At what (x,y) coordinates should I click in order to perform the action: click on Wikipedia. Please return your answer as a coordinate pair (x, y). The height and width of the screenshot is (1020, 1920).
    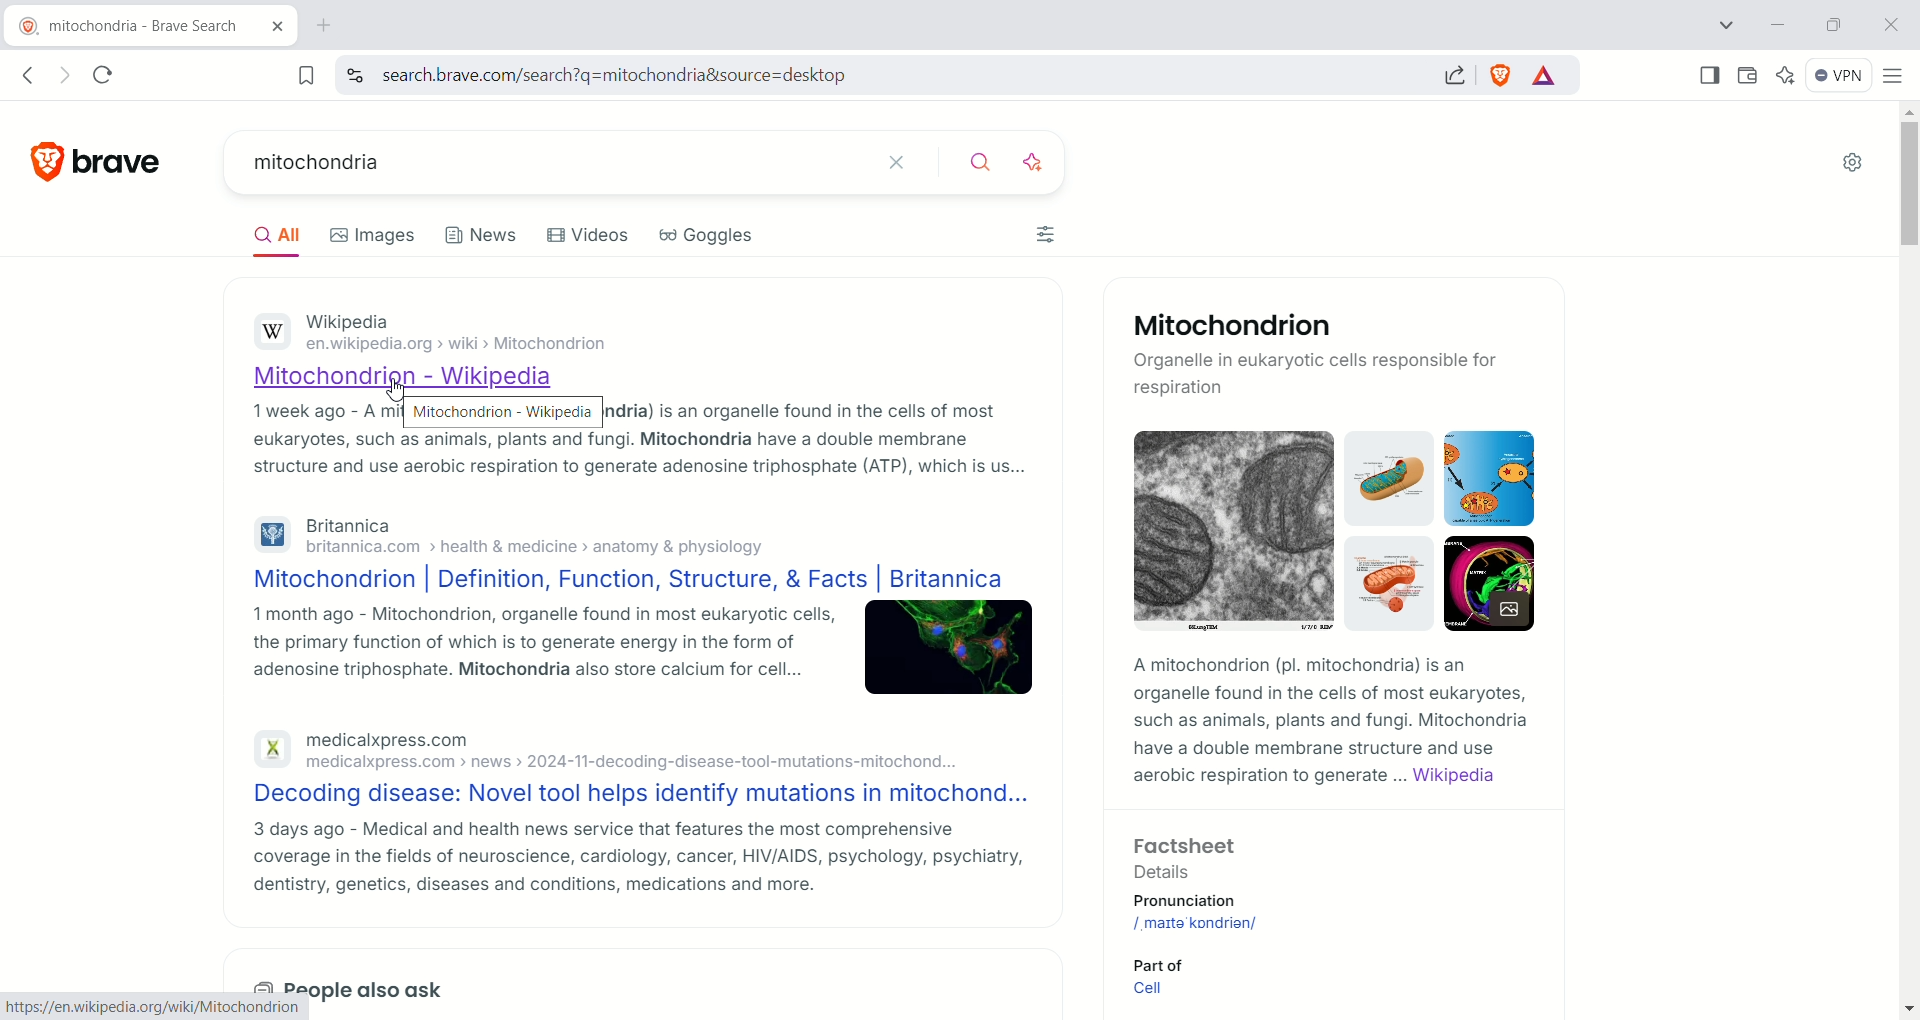
    Looking at the image, I should click on (1472, 774).